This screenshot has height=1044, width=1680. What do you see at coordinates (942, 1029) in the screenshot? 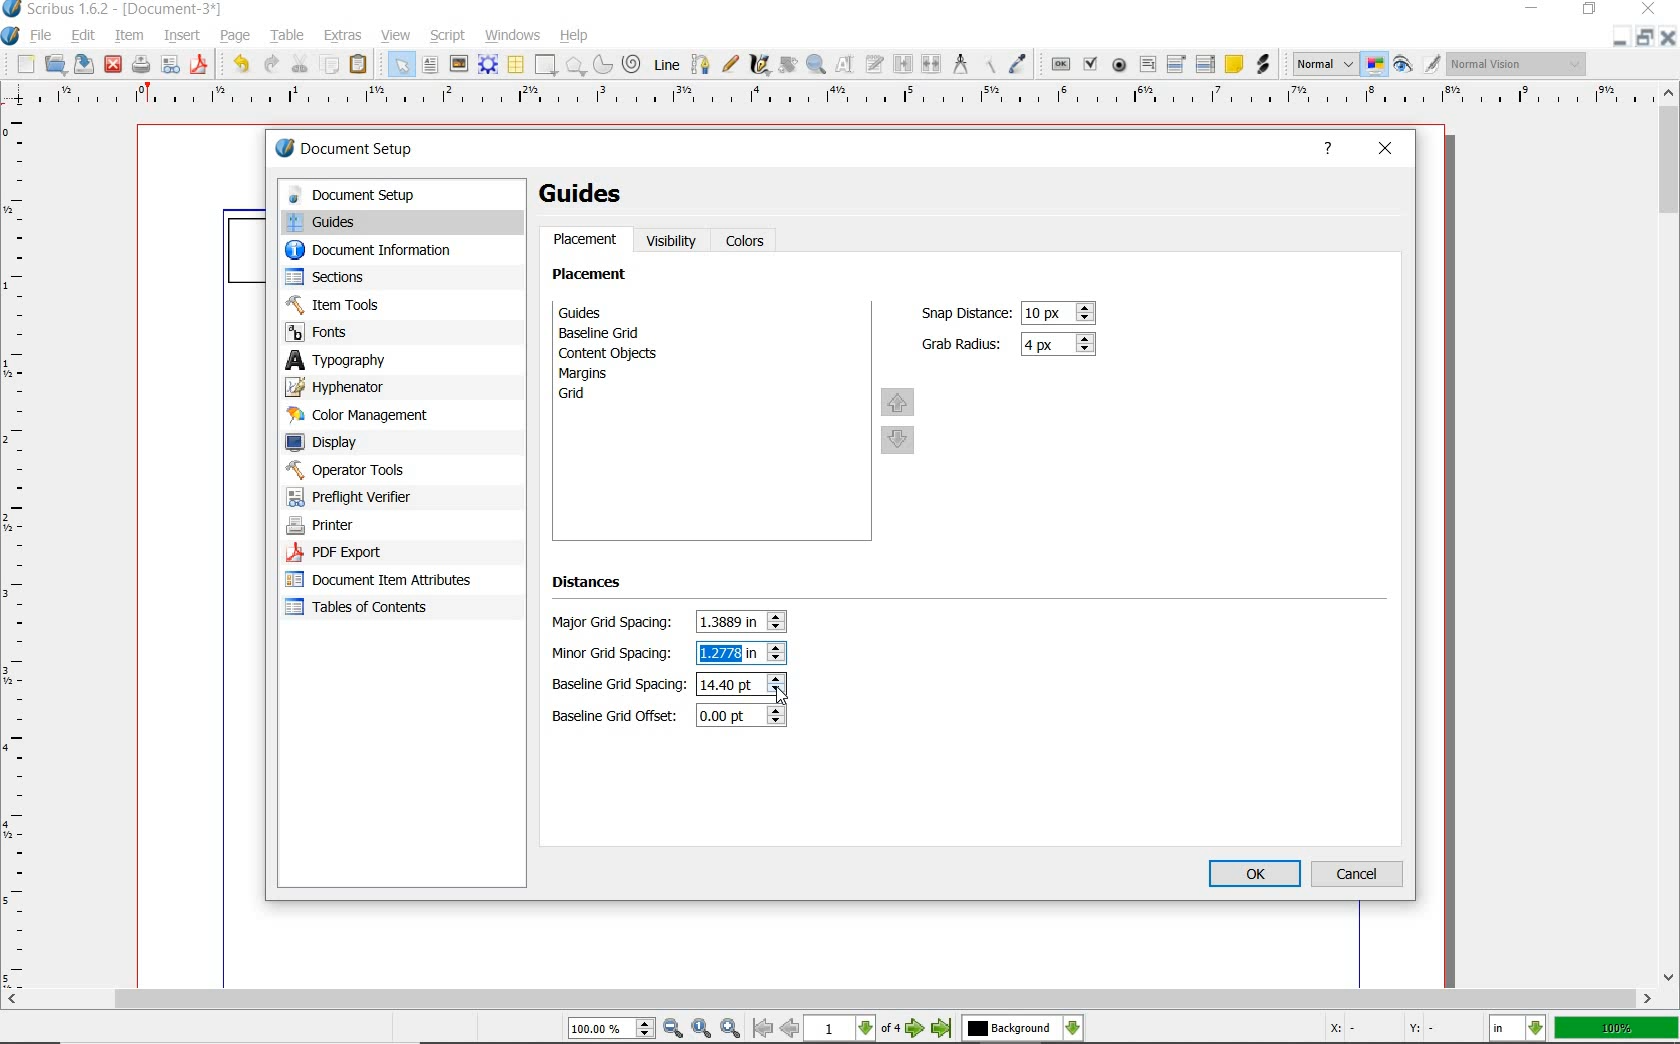
I see `go to last page` at bounding box center [942, 1029].